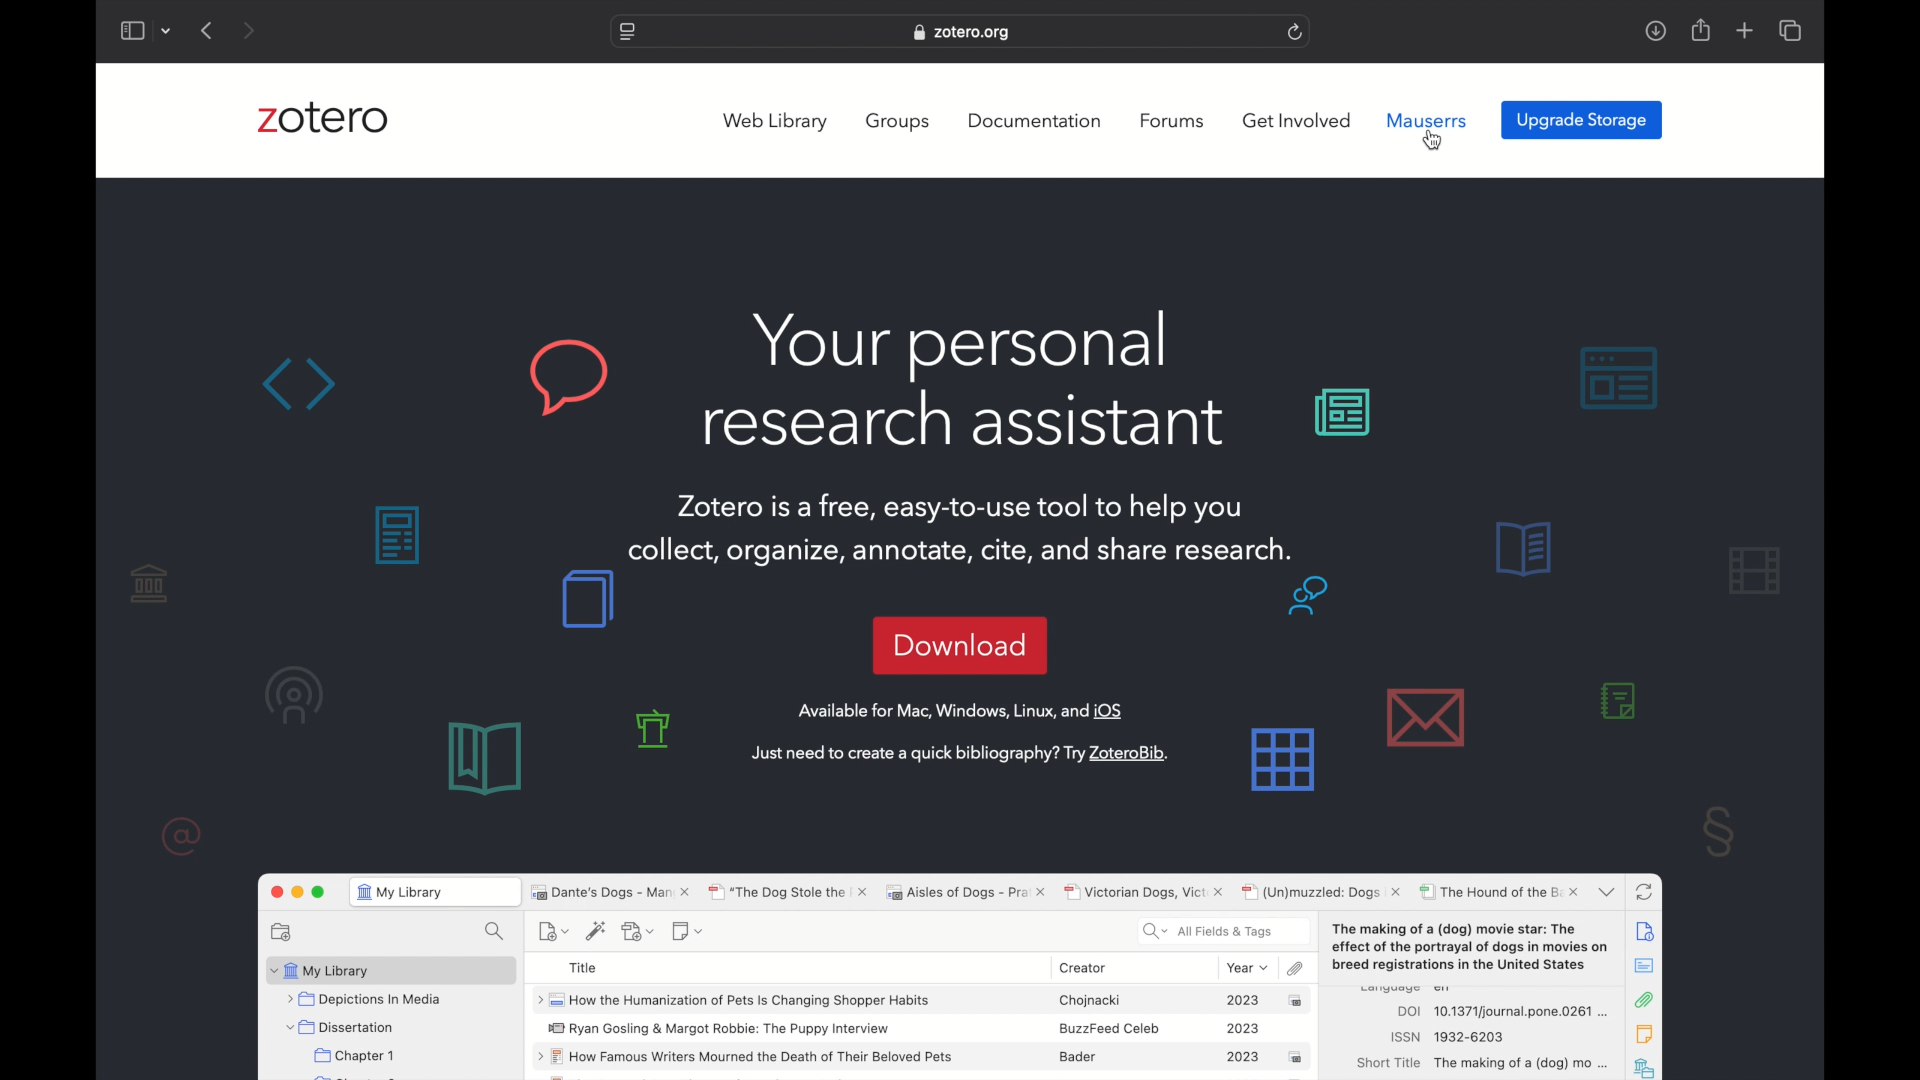 Image resolution: width=1920 pixels, height=1080 pixels. What do you see at coordinates (1358, 391) in the screenshot?
I see `background graphics` at bounding box center [1358, 391].